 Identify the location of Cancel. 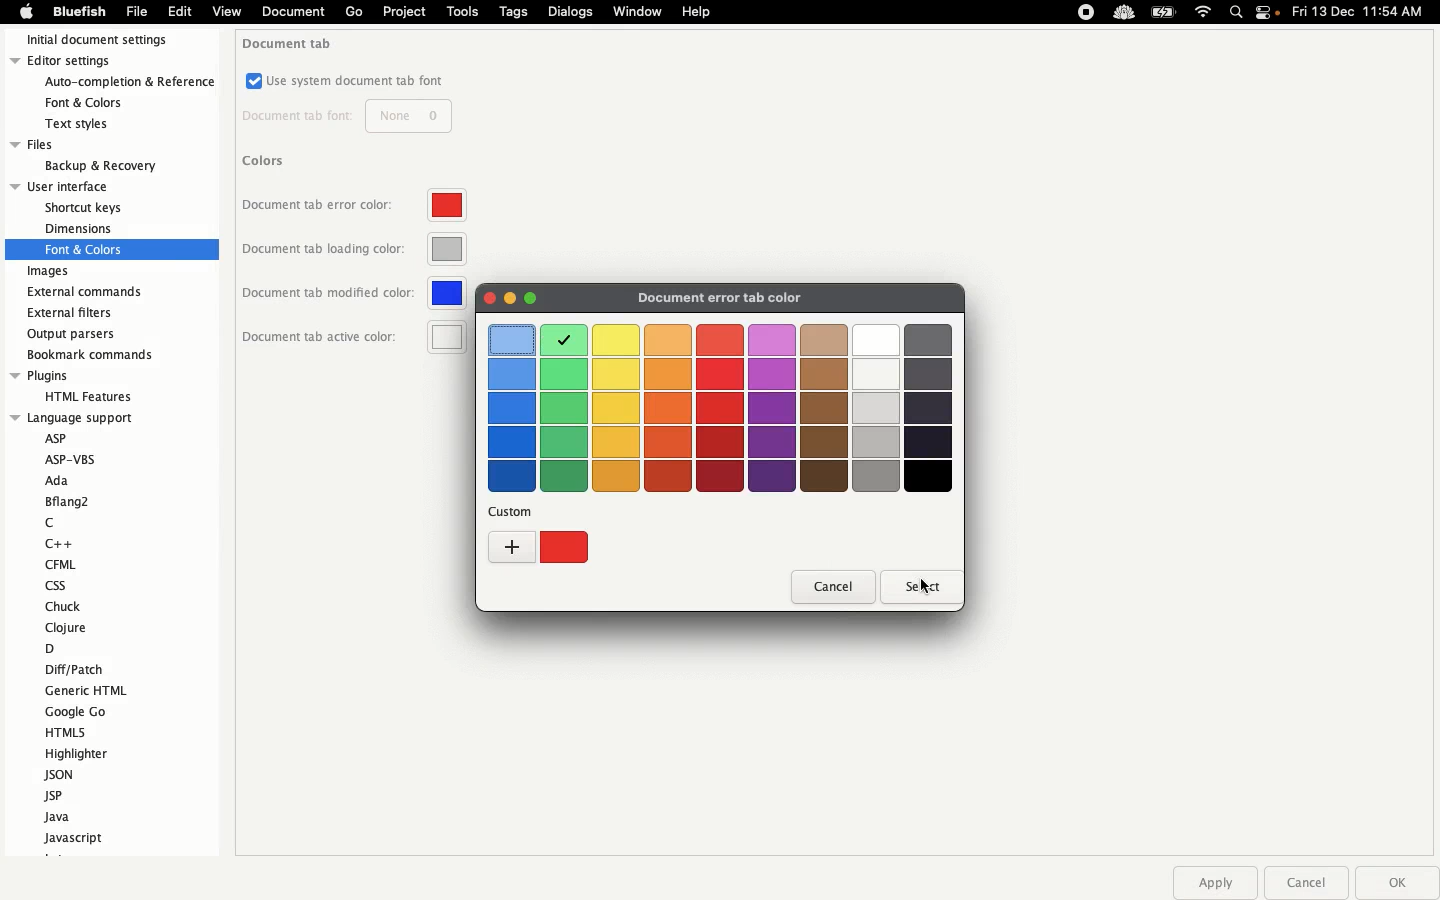
(1305, 882).